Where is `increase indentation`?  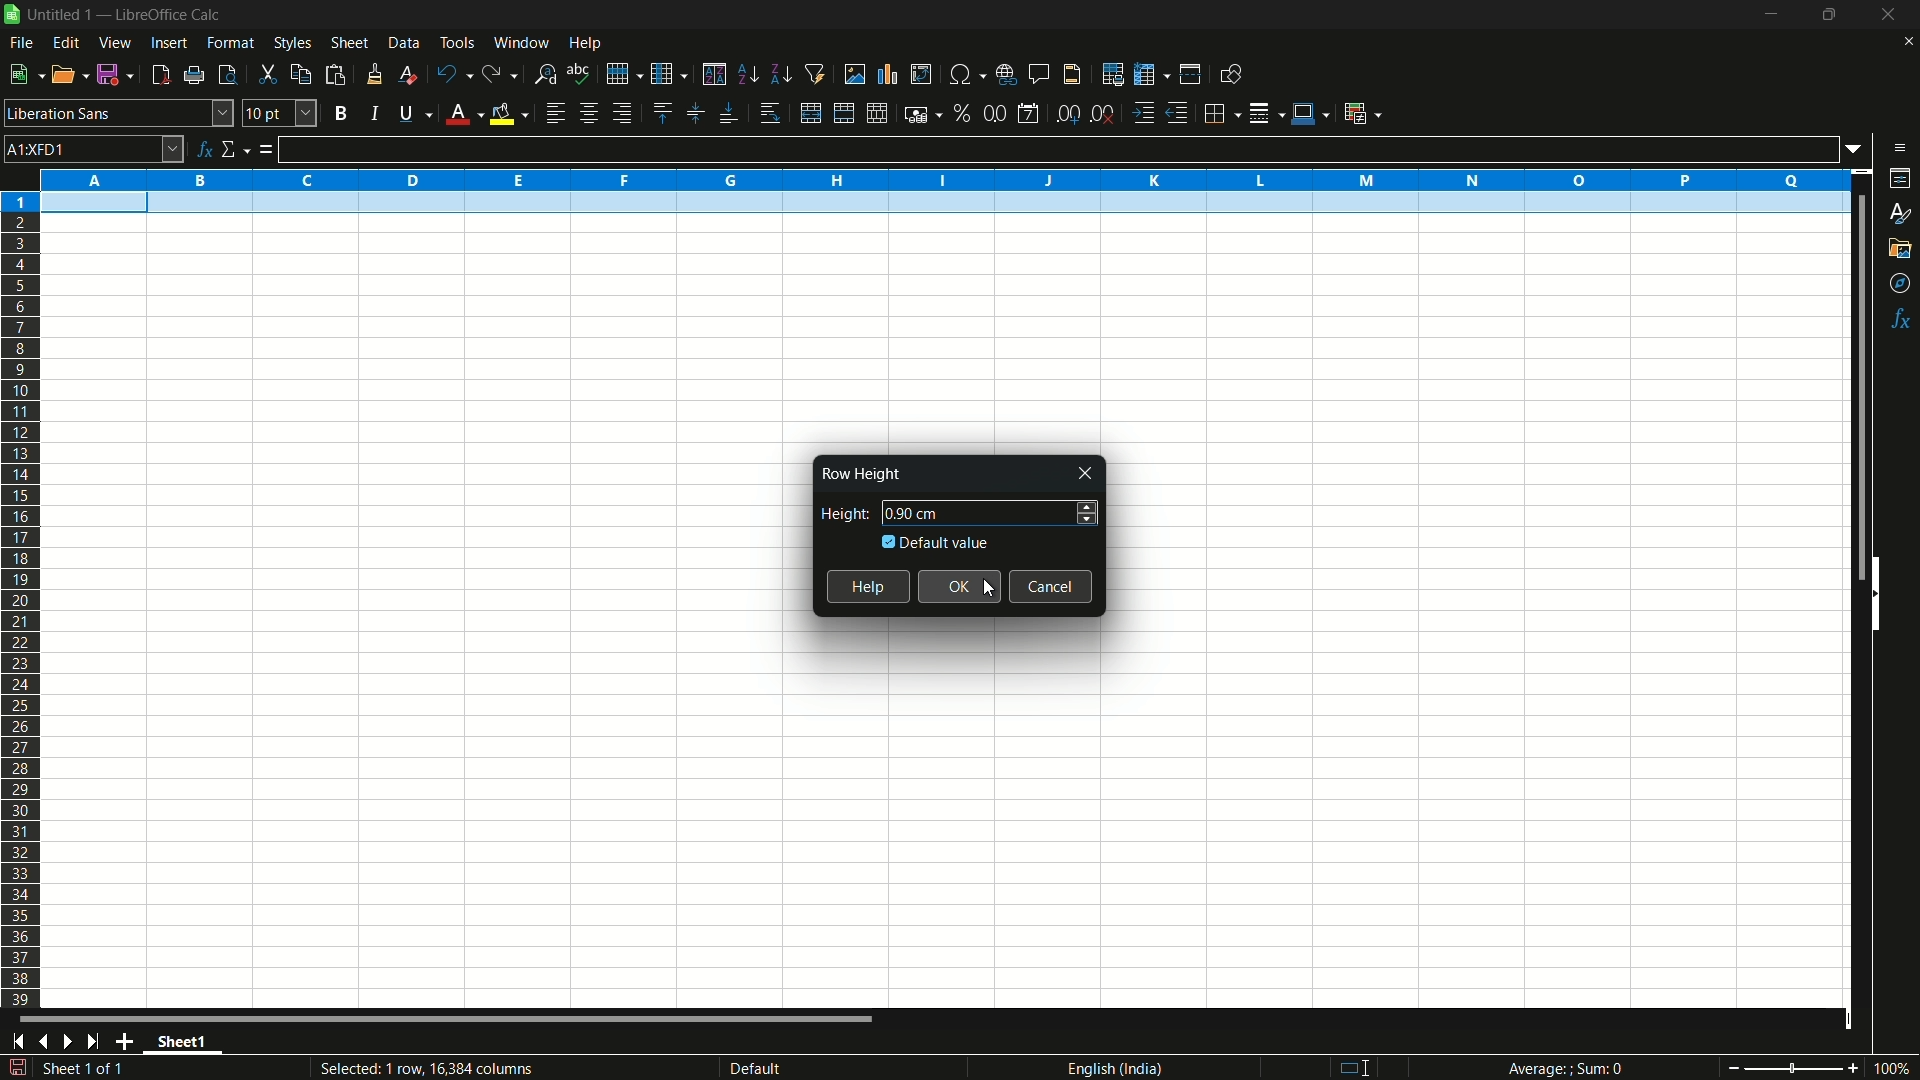 increase indentation is located at coordinates (1144, 113).